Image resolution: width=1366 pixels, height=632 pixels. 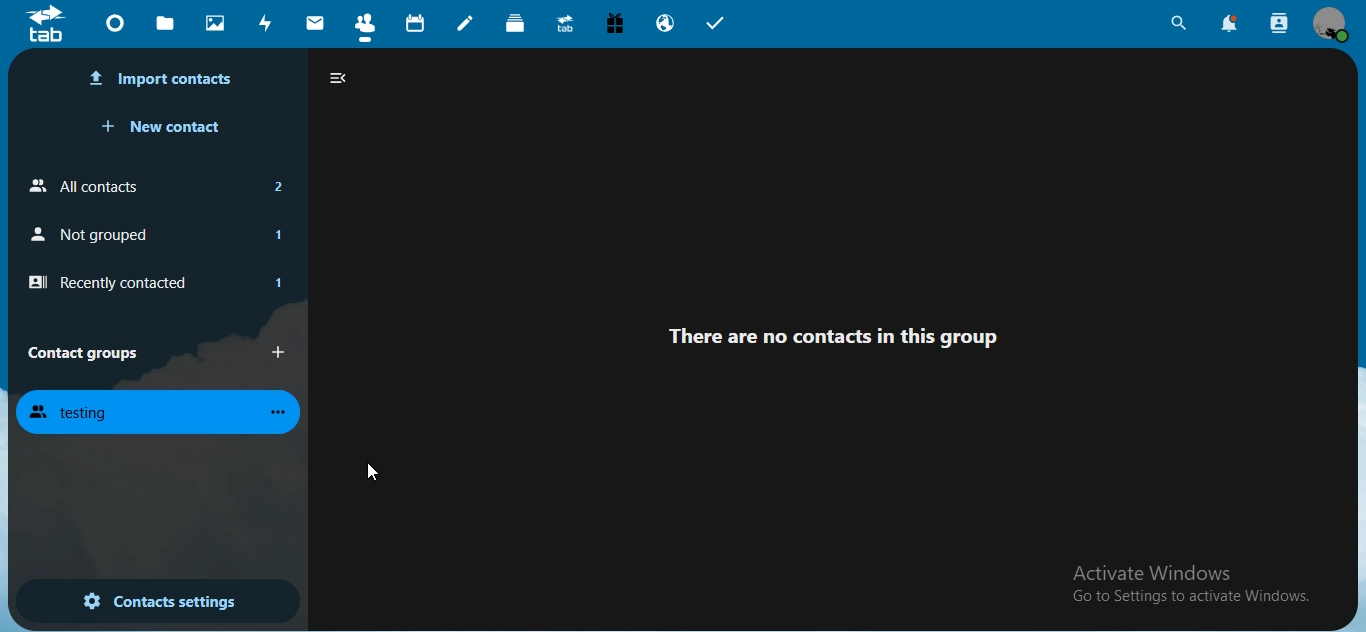 What do you see at coordinates (165, 129) in the screenshot?
I see `new contact` at bounding box center [165, 129].